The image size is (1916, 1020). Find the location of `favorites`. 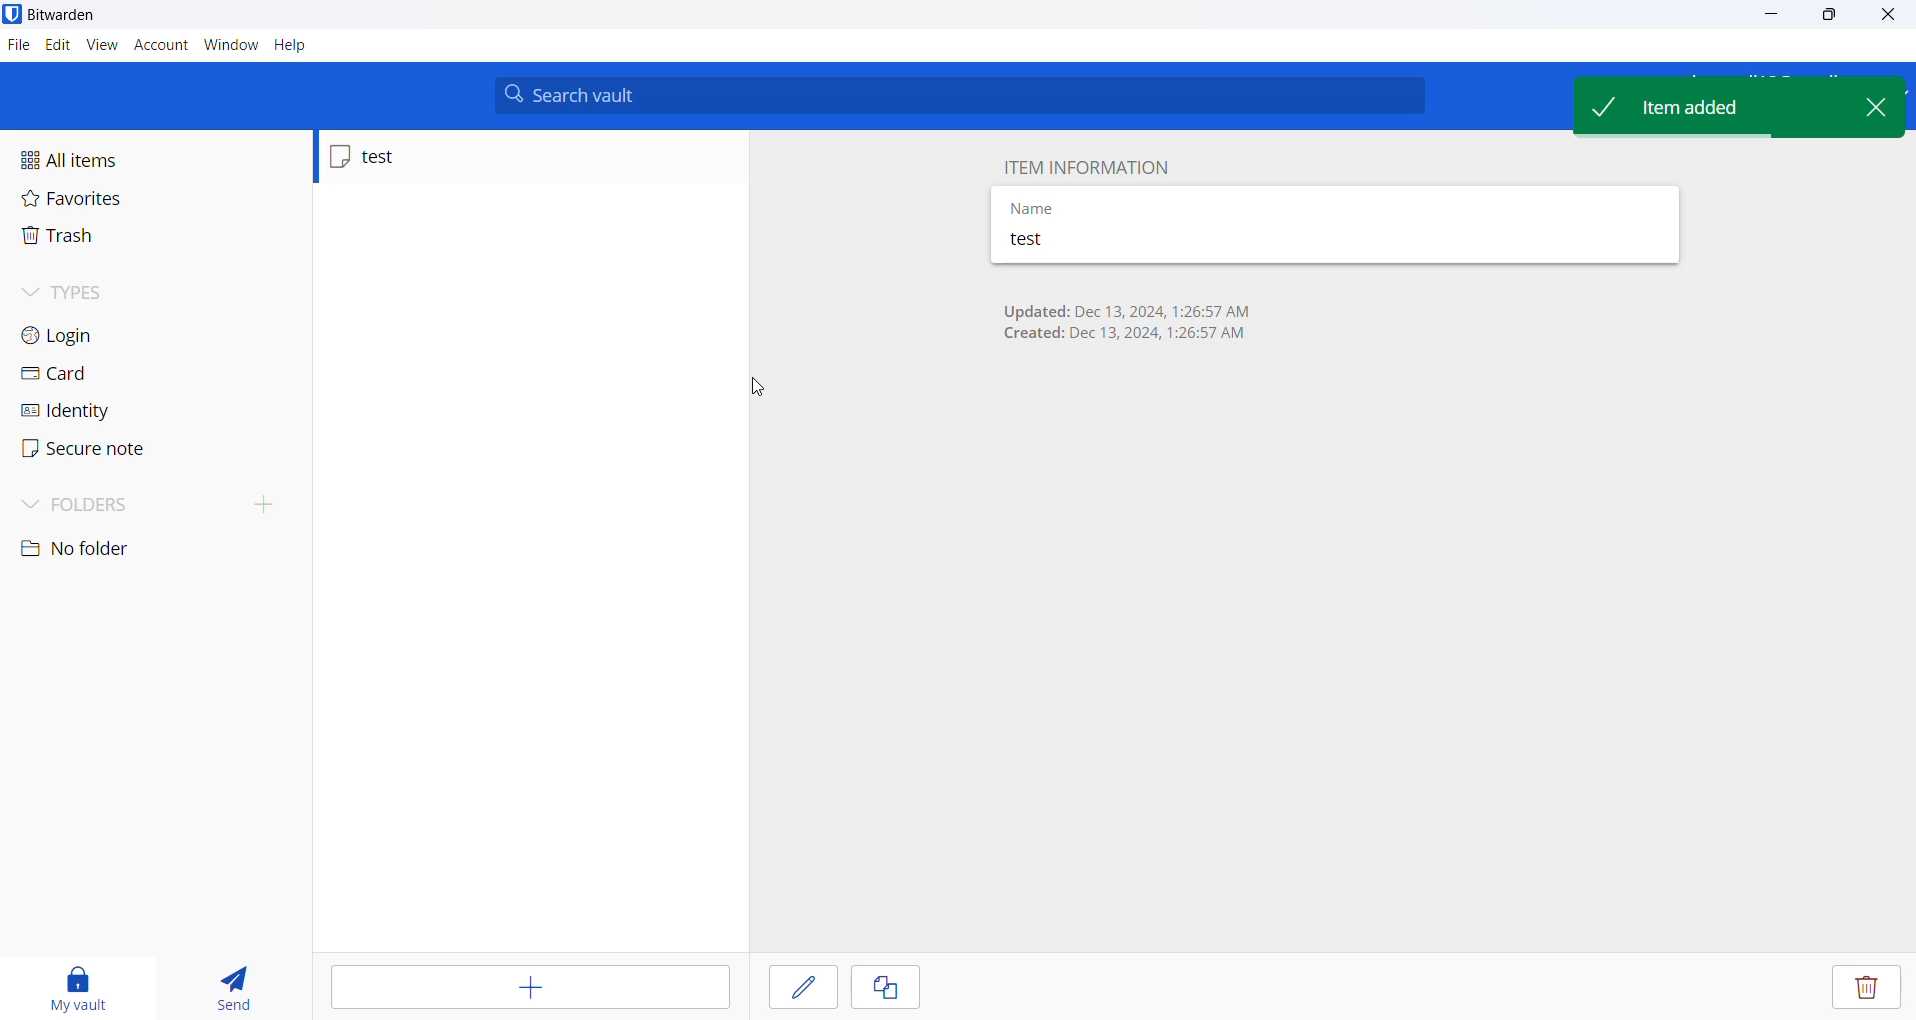

favorites is located at coordinates (102, 201).